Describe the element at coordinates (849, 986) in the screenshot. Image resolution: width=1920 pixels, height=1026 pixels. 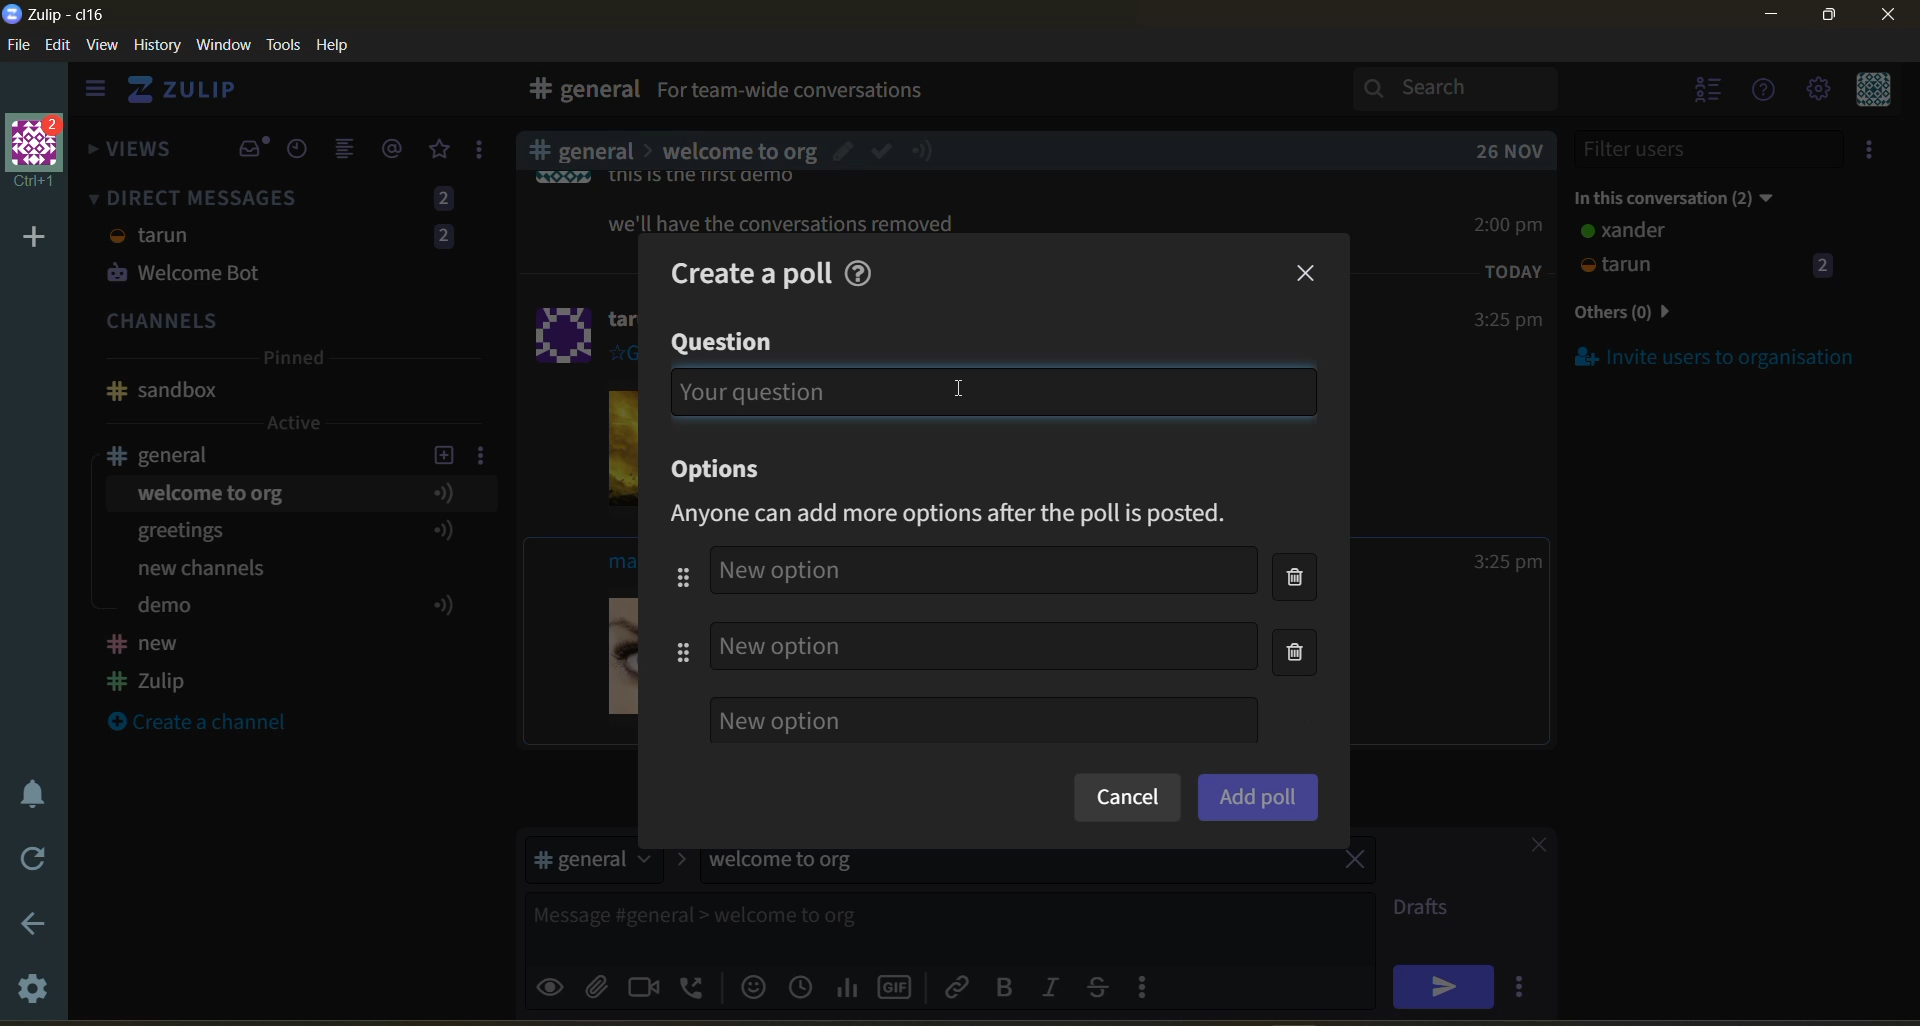
I see `poll` at that location.